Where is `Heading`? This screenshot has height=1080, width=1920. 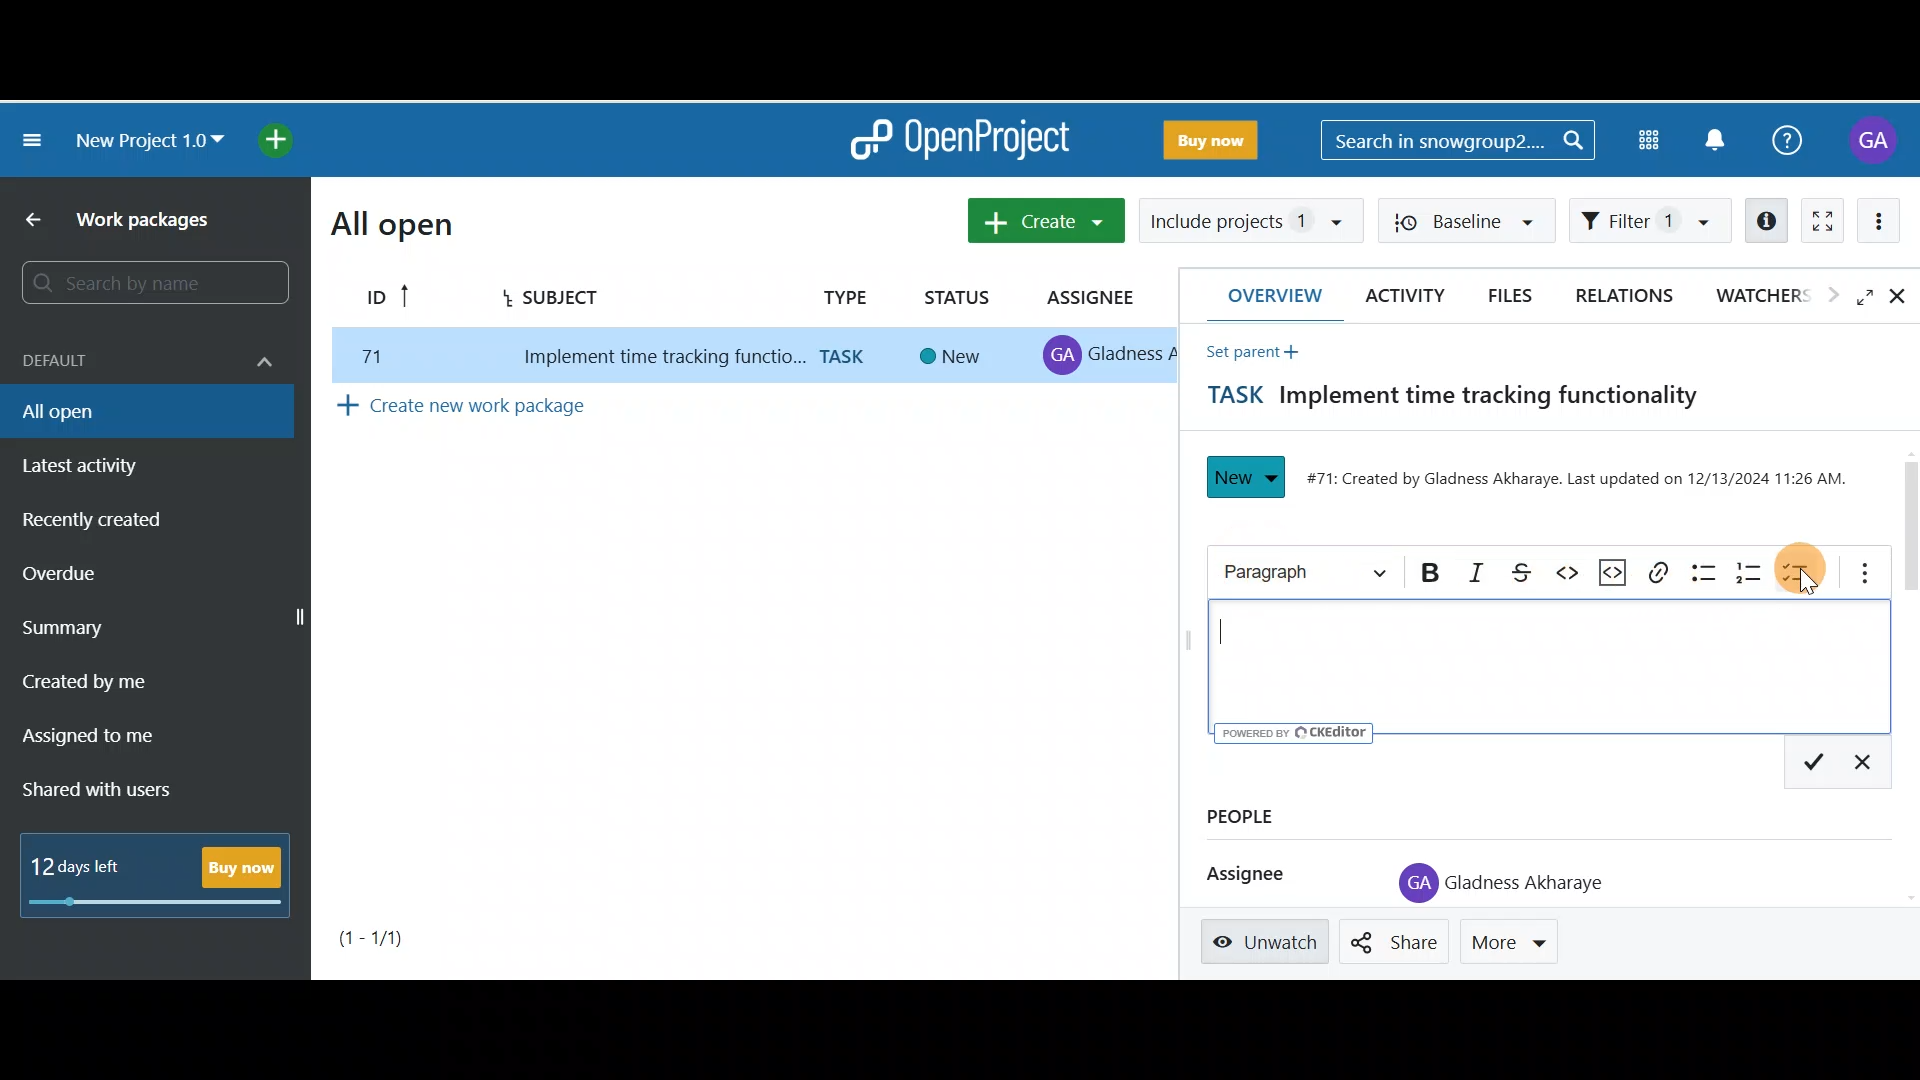 Heading is located at coordinates (1303, 567).